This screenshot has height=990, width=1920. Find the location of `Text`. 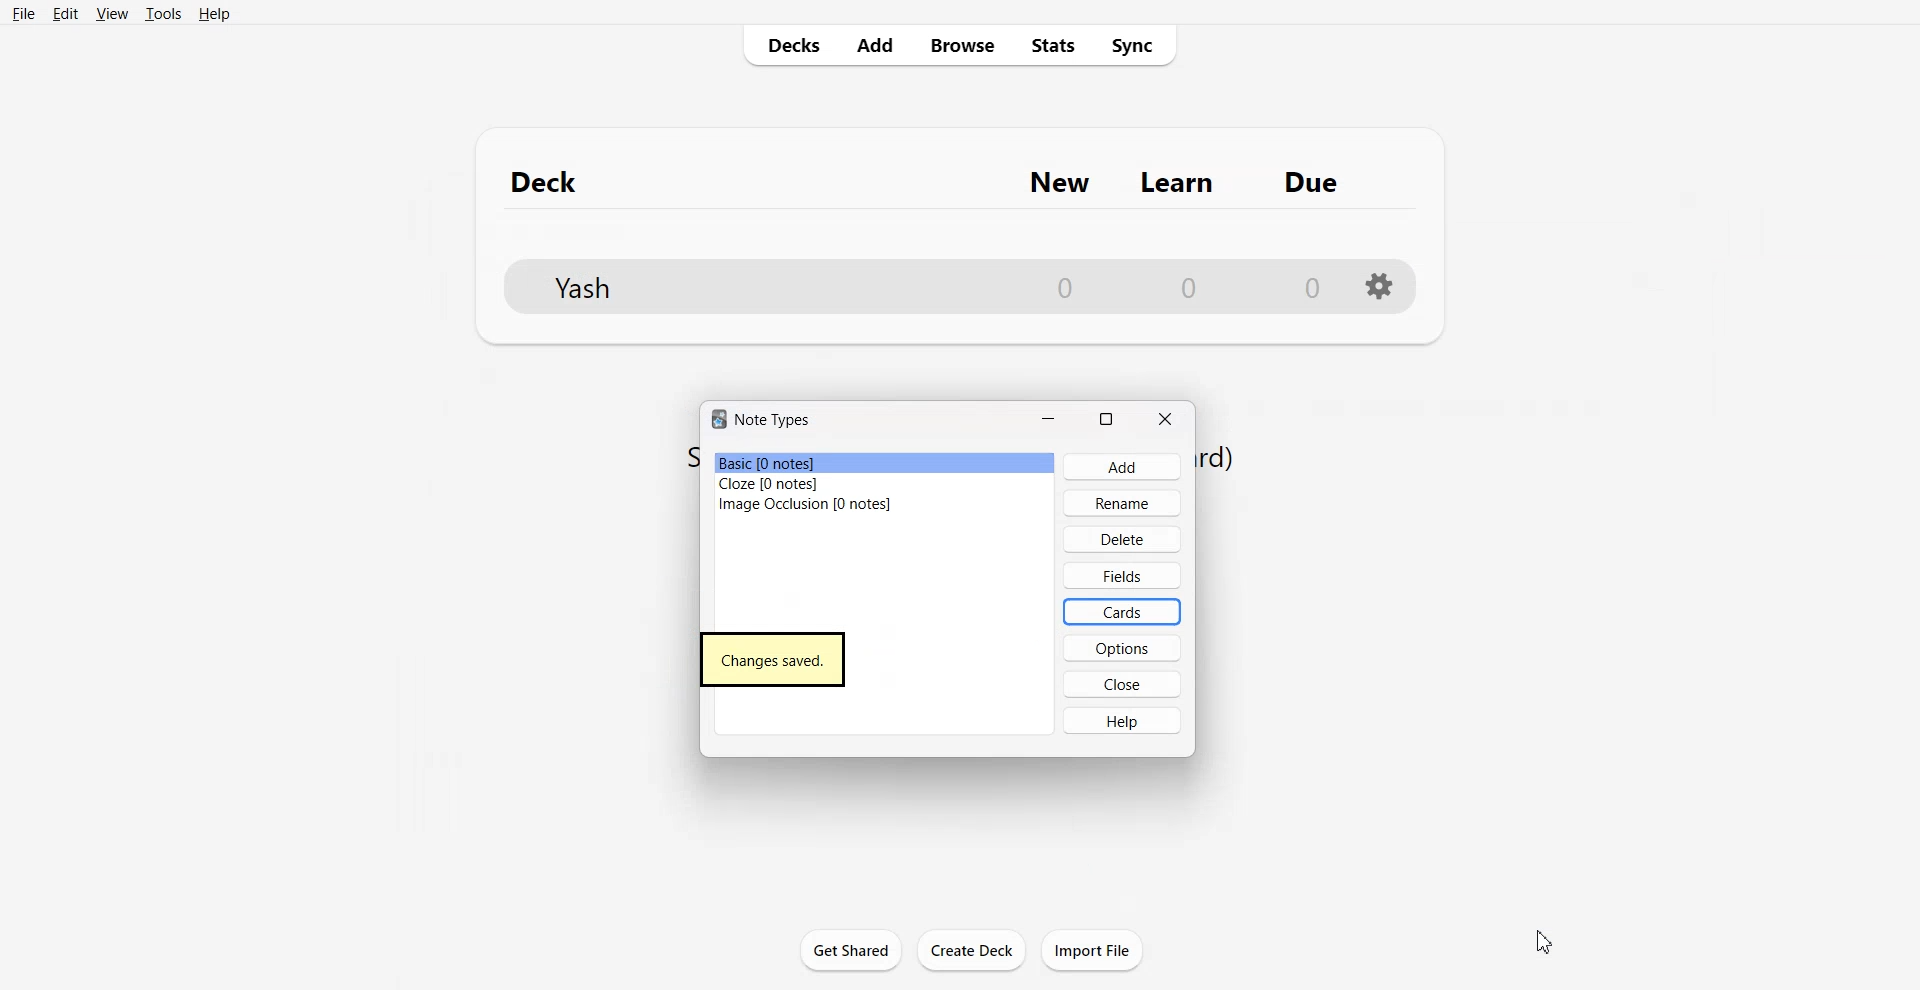

Text is located at coordinates (761, 420).